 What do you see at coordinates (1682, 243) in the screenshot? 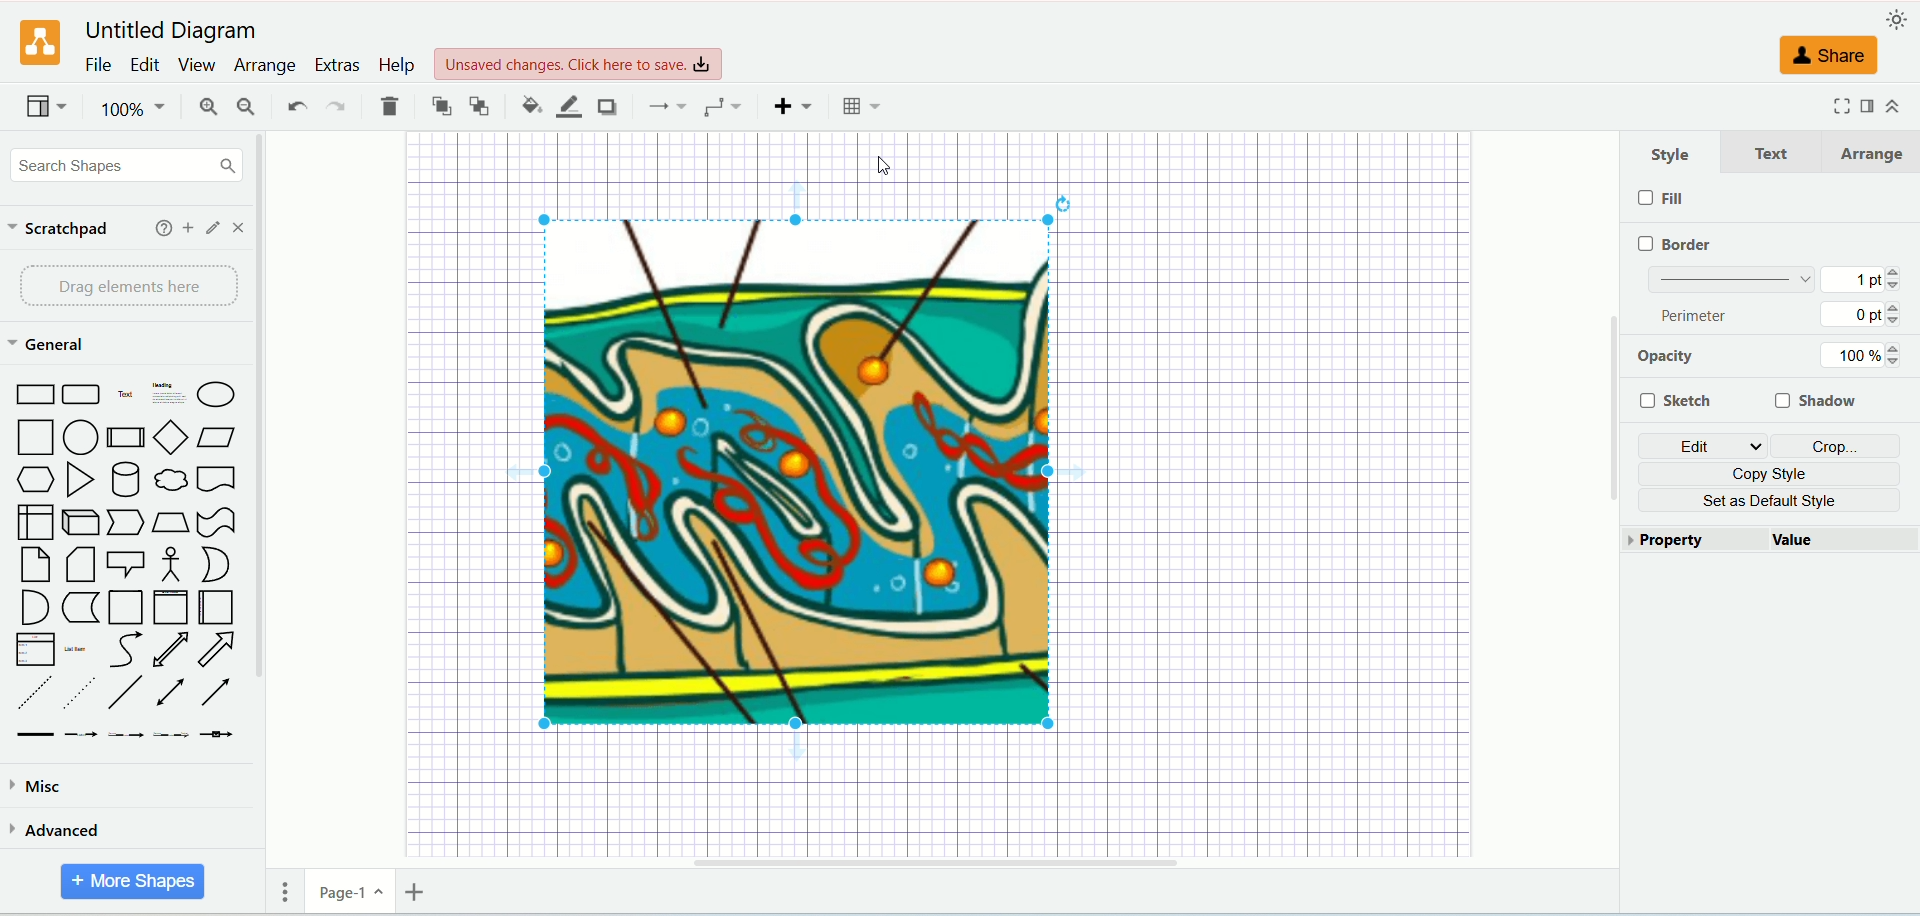
I see `border` at bounding box center [1682, 243].